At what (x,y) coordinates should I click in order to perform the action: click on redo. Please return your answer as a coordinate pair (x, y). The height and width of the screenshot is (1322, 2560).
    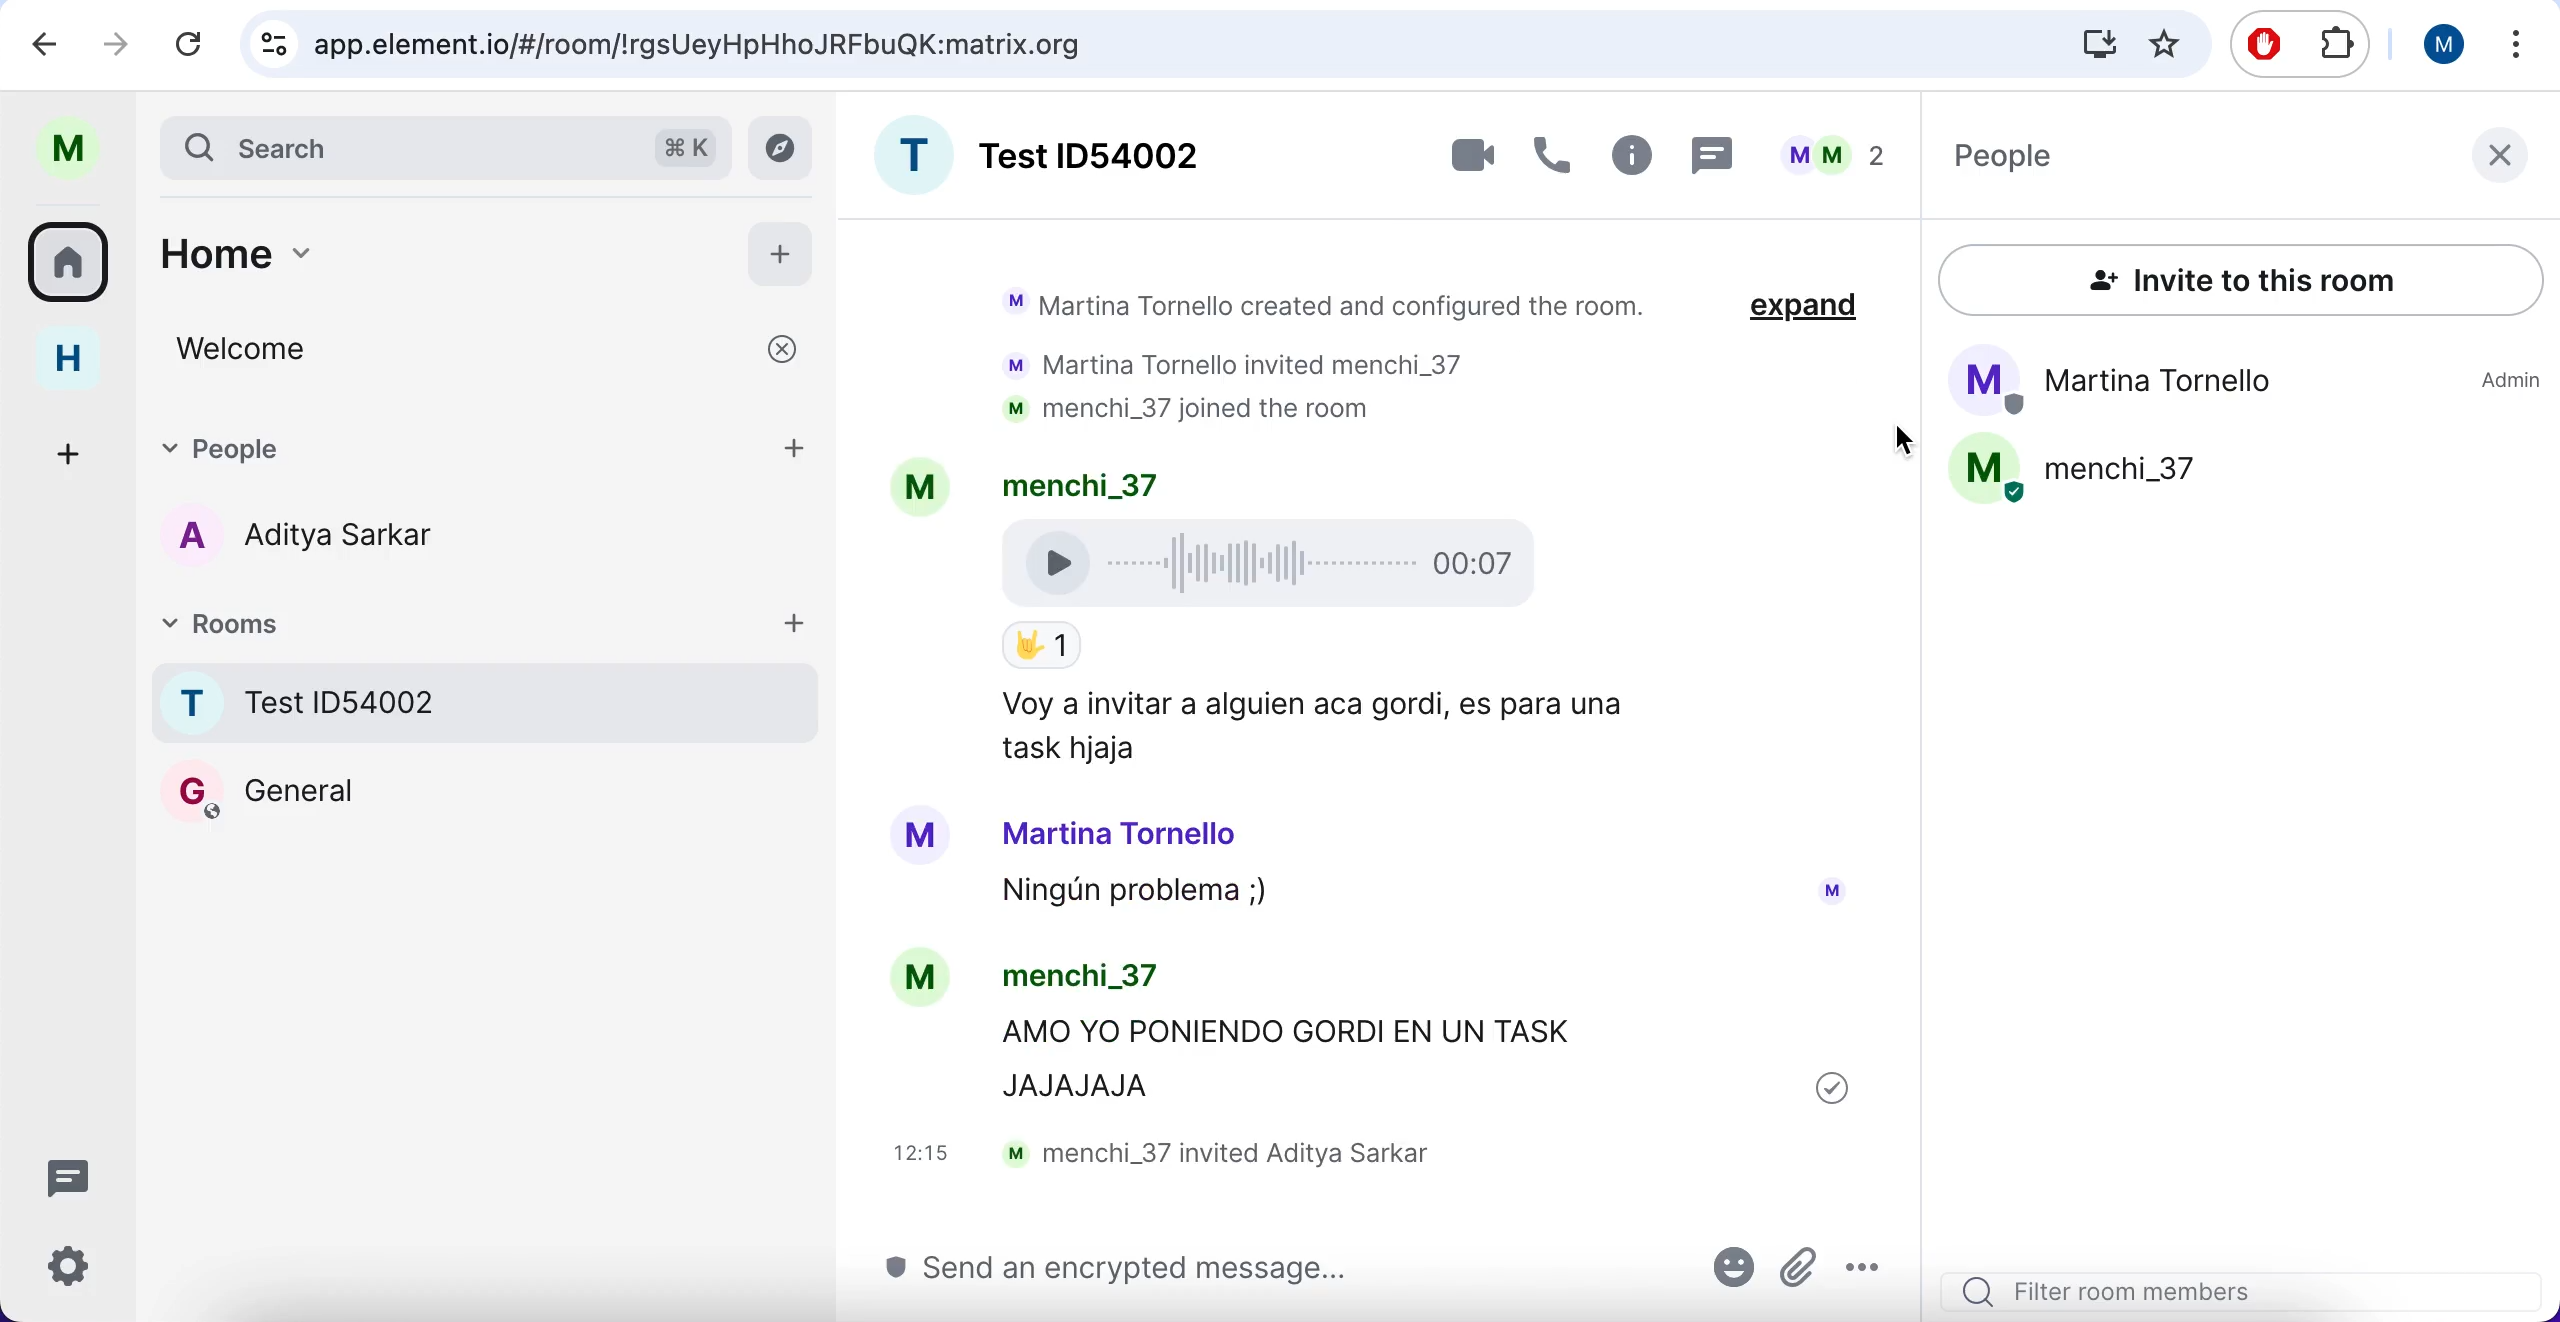
    Looking at the image, I should click on (115, 44).